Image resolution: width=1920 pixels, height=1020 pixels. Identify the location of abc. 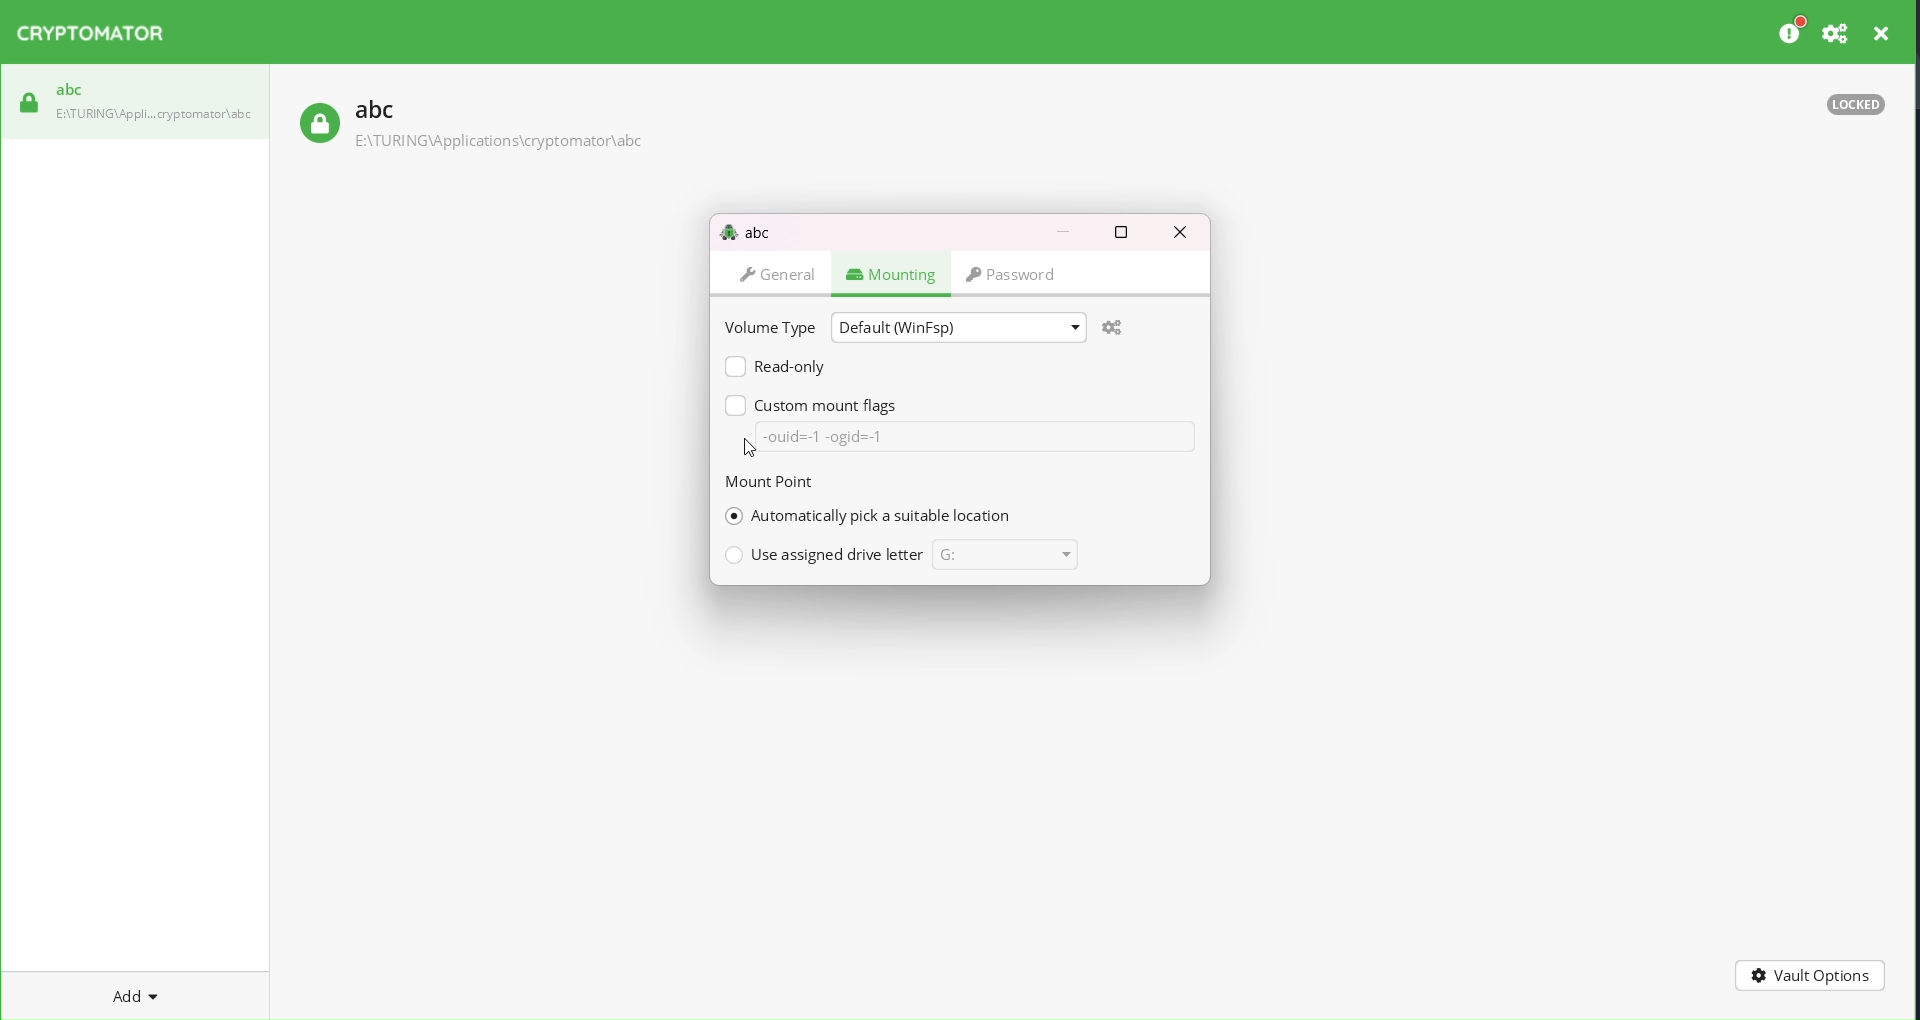
(375, 109).